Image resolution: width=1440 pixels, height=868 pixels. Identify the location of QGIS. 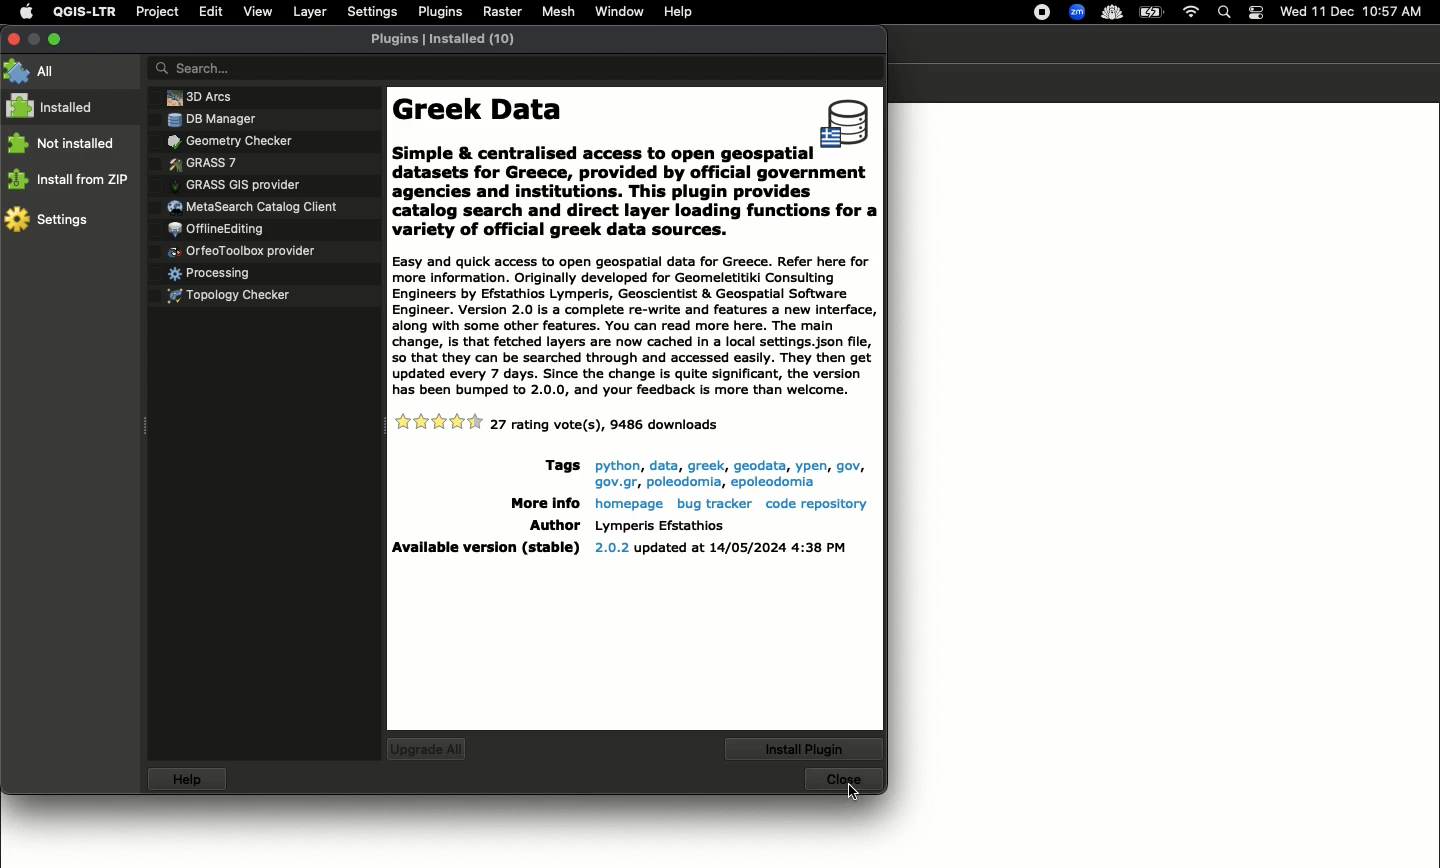
(84, 12).